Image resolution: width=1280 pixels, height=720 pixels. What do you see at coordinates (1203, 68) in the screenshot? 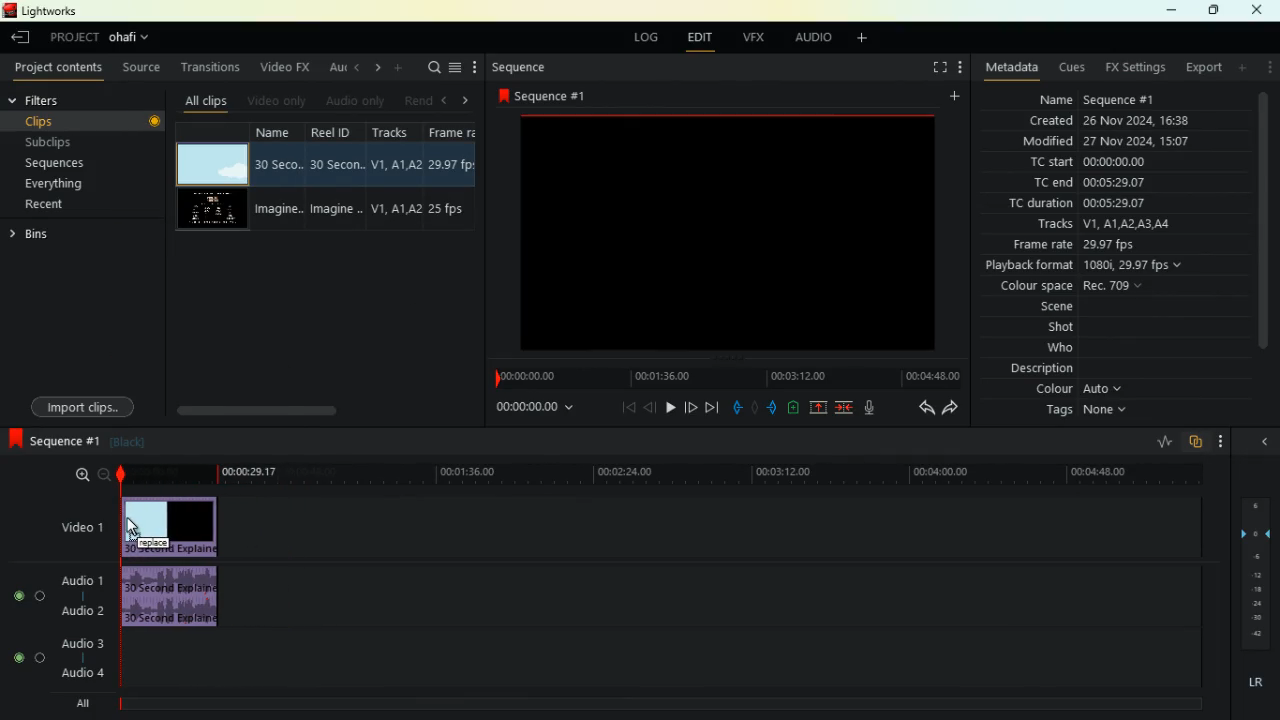
I see `export` at bounding box center [1203, 68].